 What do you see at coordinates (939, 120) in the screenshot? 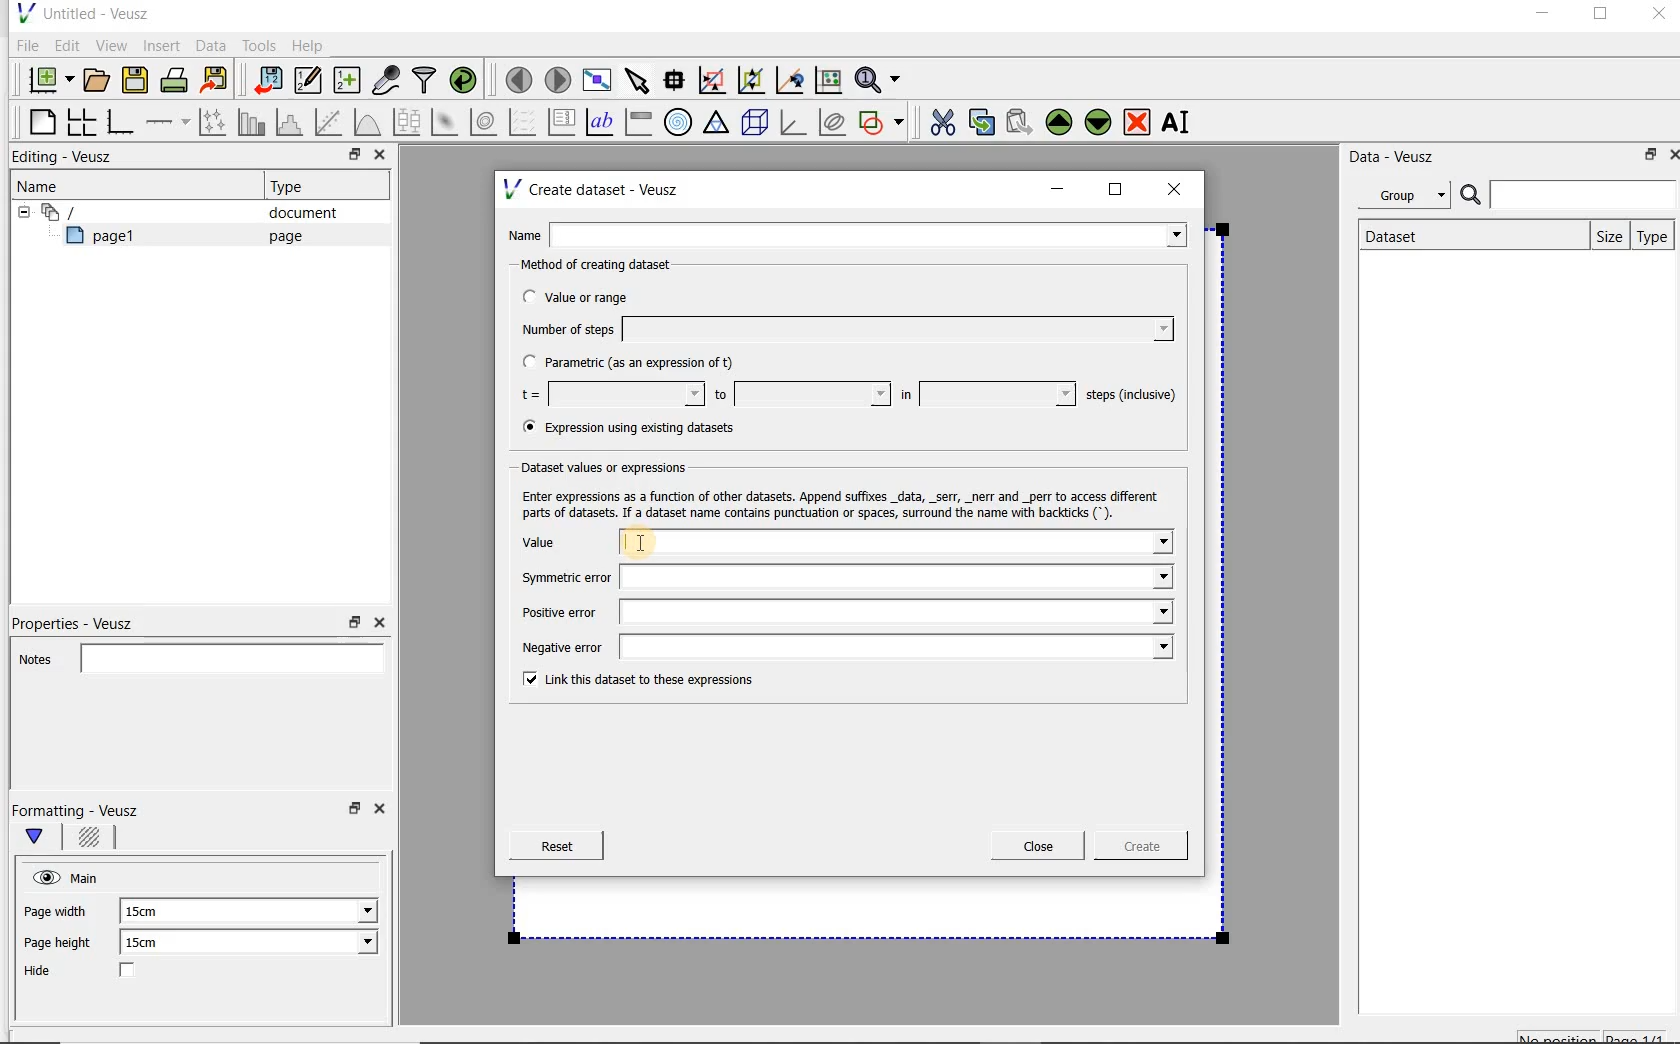
I see `cut the selected widget` at bounding box center [939, 120].